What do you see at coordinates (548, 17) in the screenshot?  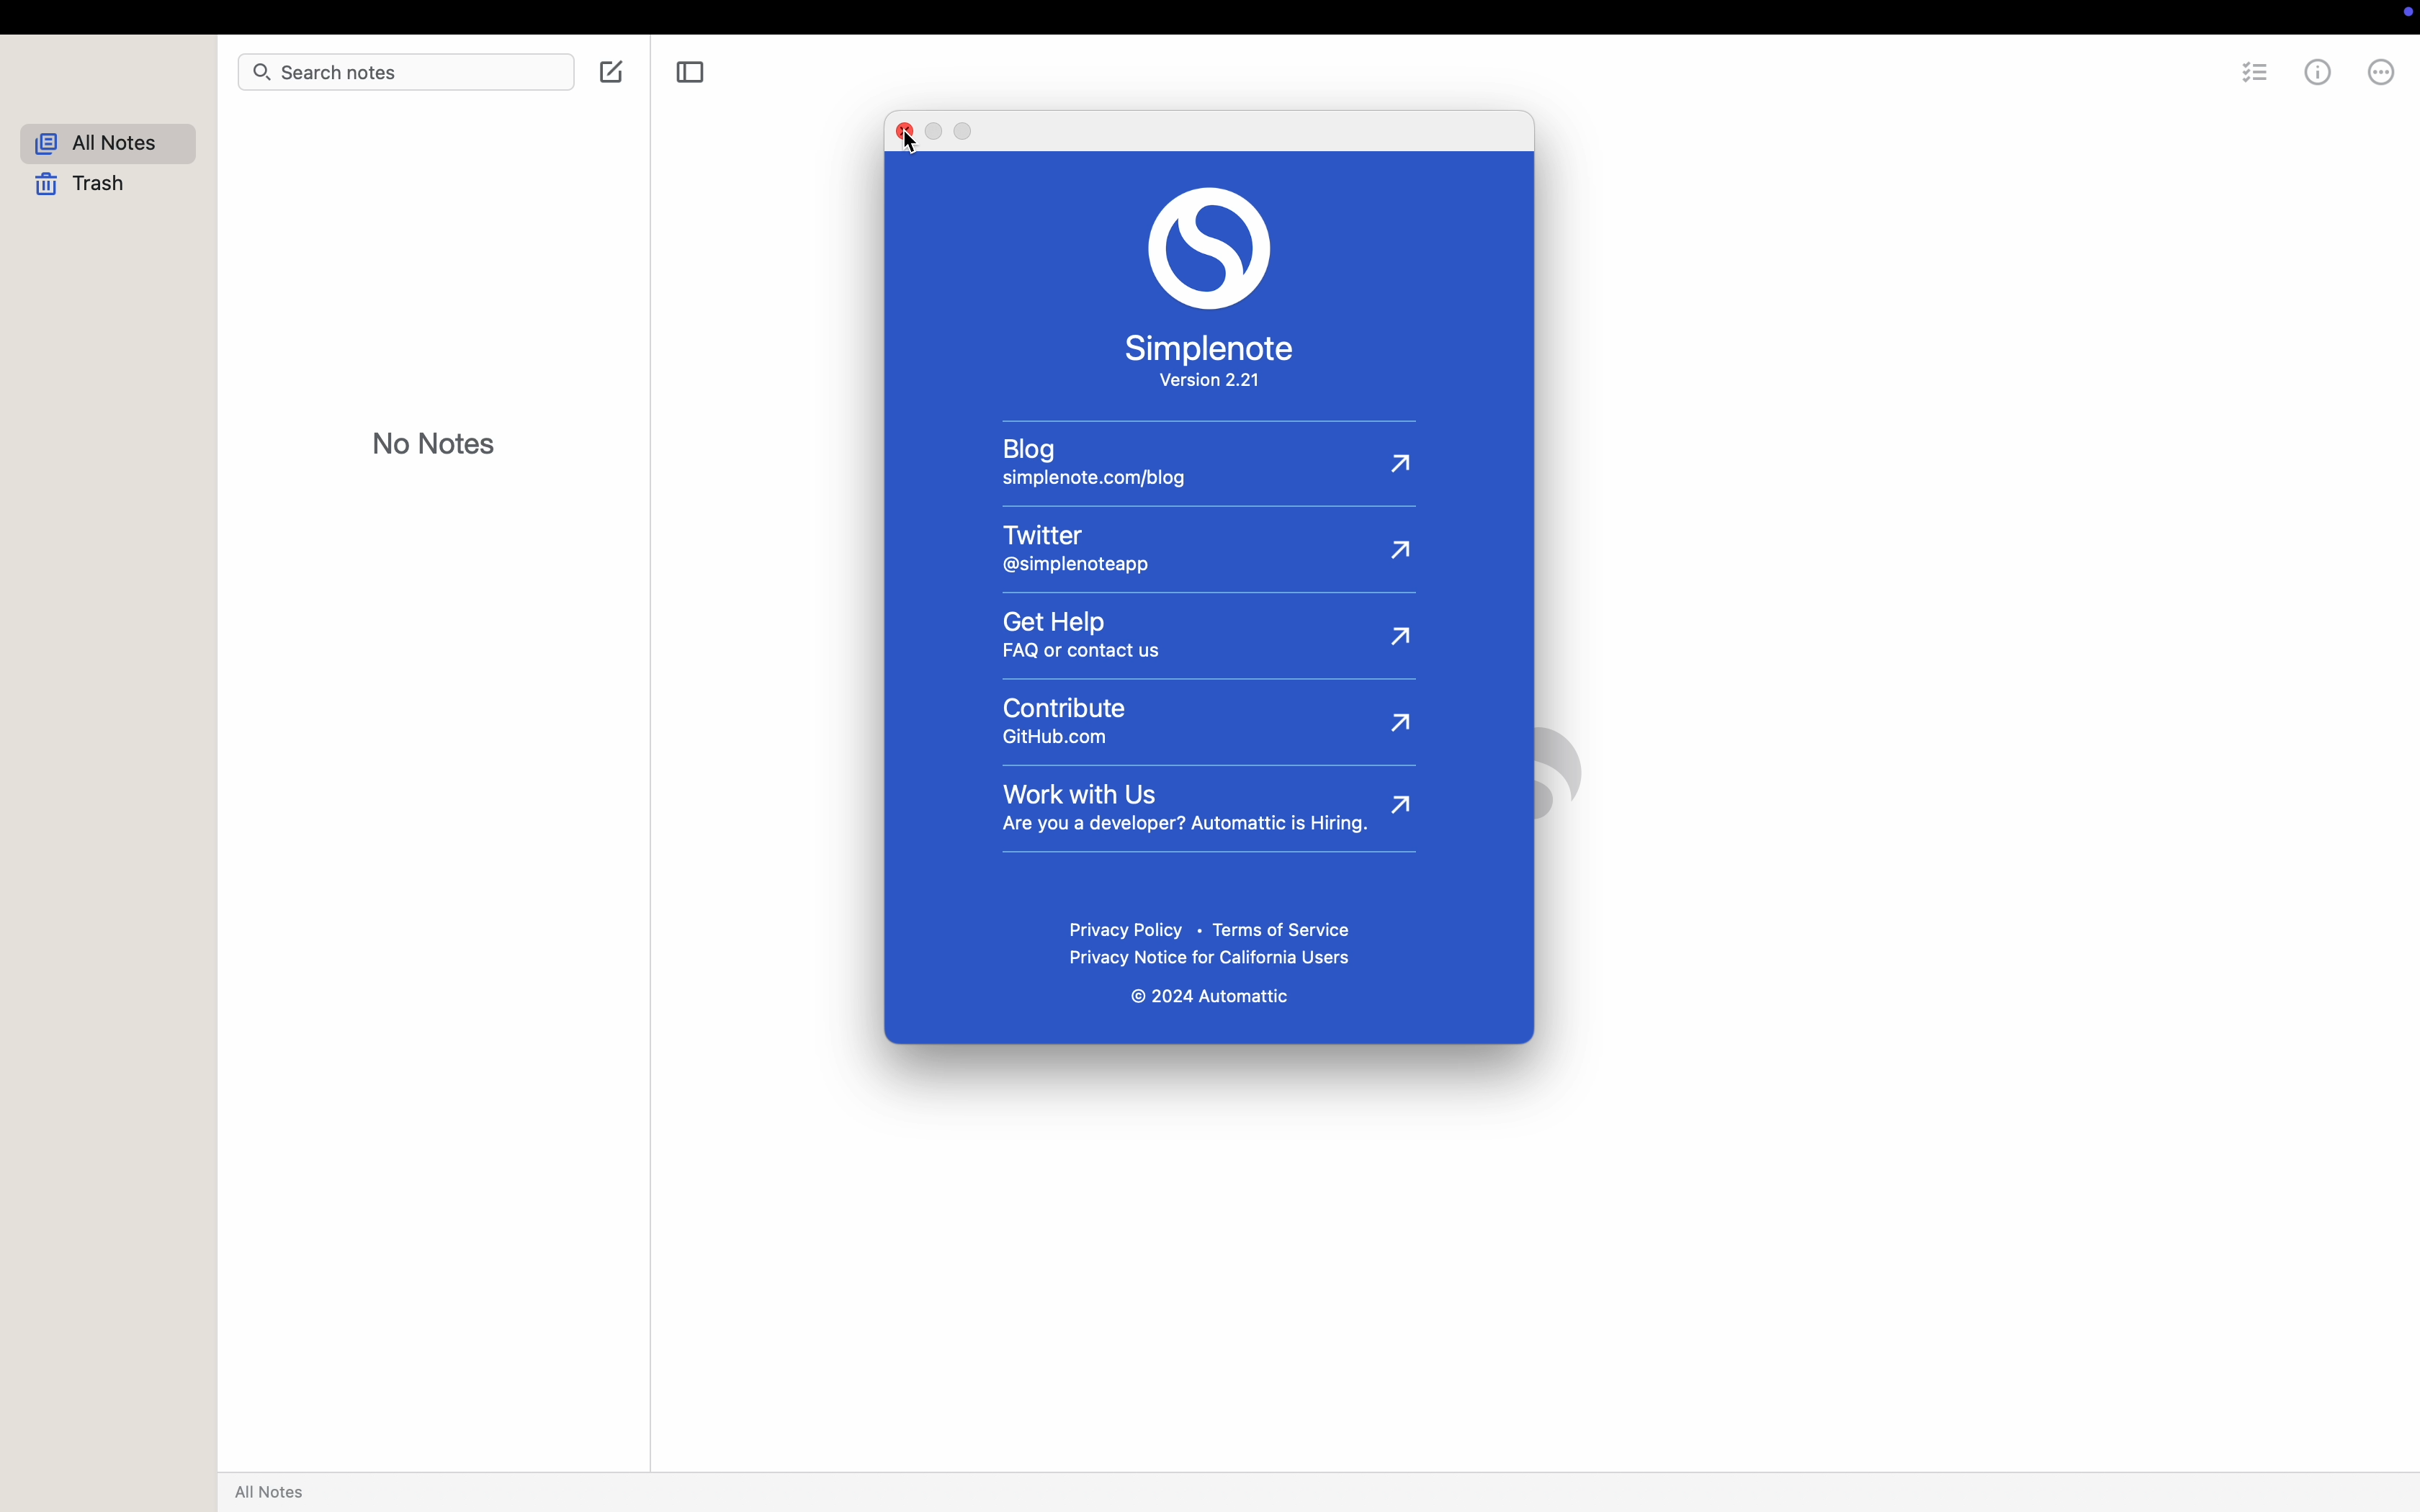 I see `window` at bounding box center [548, 17].